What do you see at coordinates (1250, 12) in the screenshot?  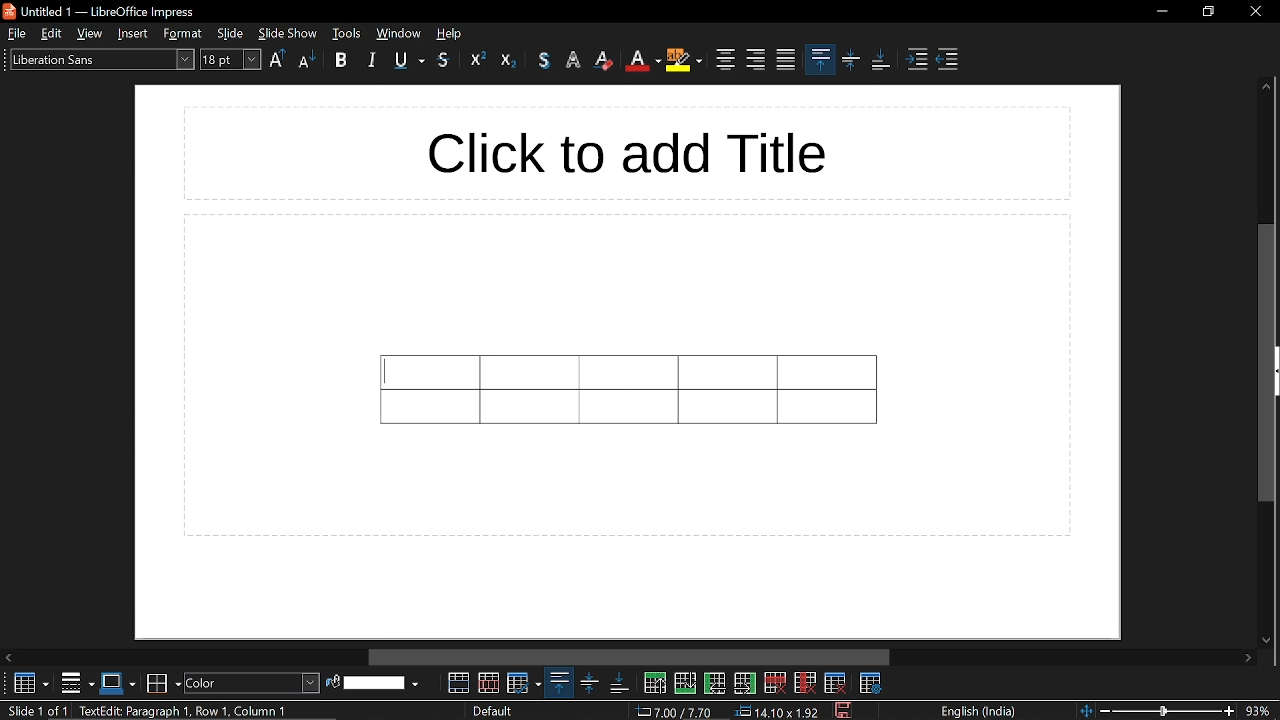 I see `close` at bounding box center [1250, 12].